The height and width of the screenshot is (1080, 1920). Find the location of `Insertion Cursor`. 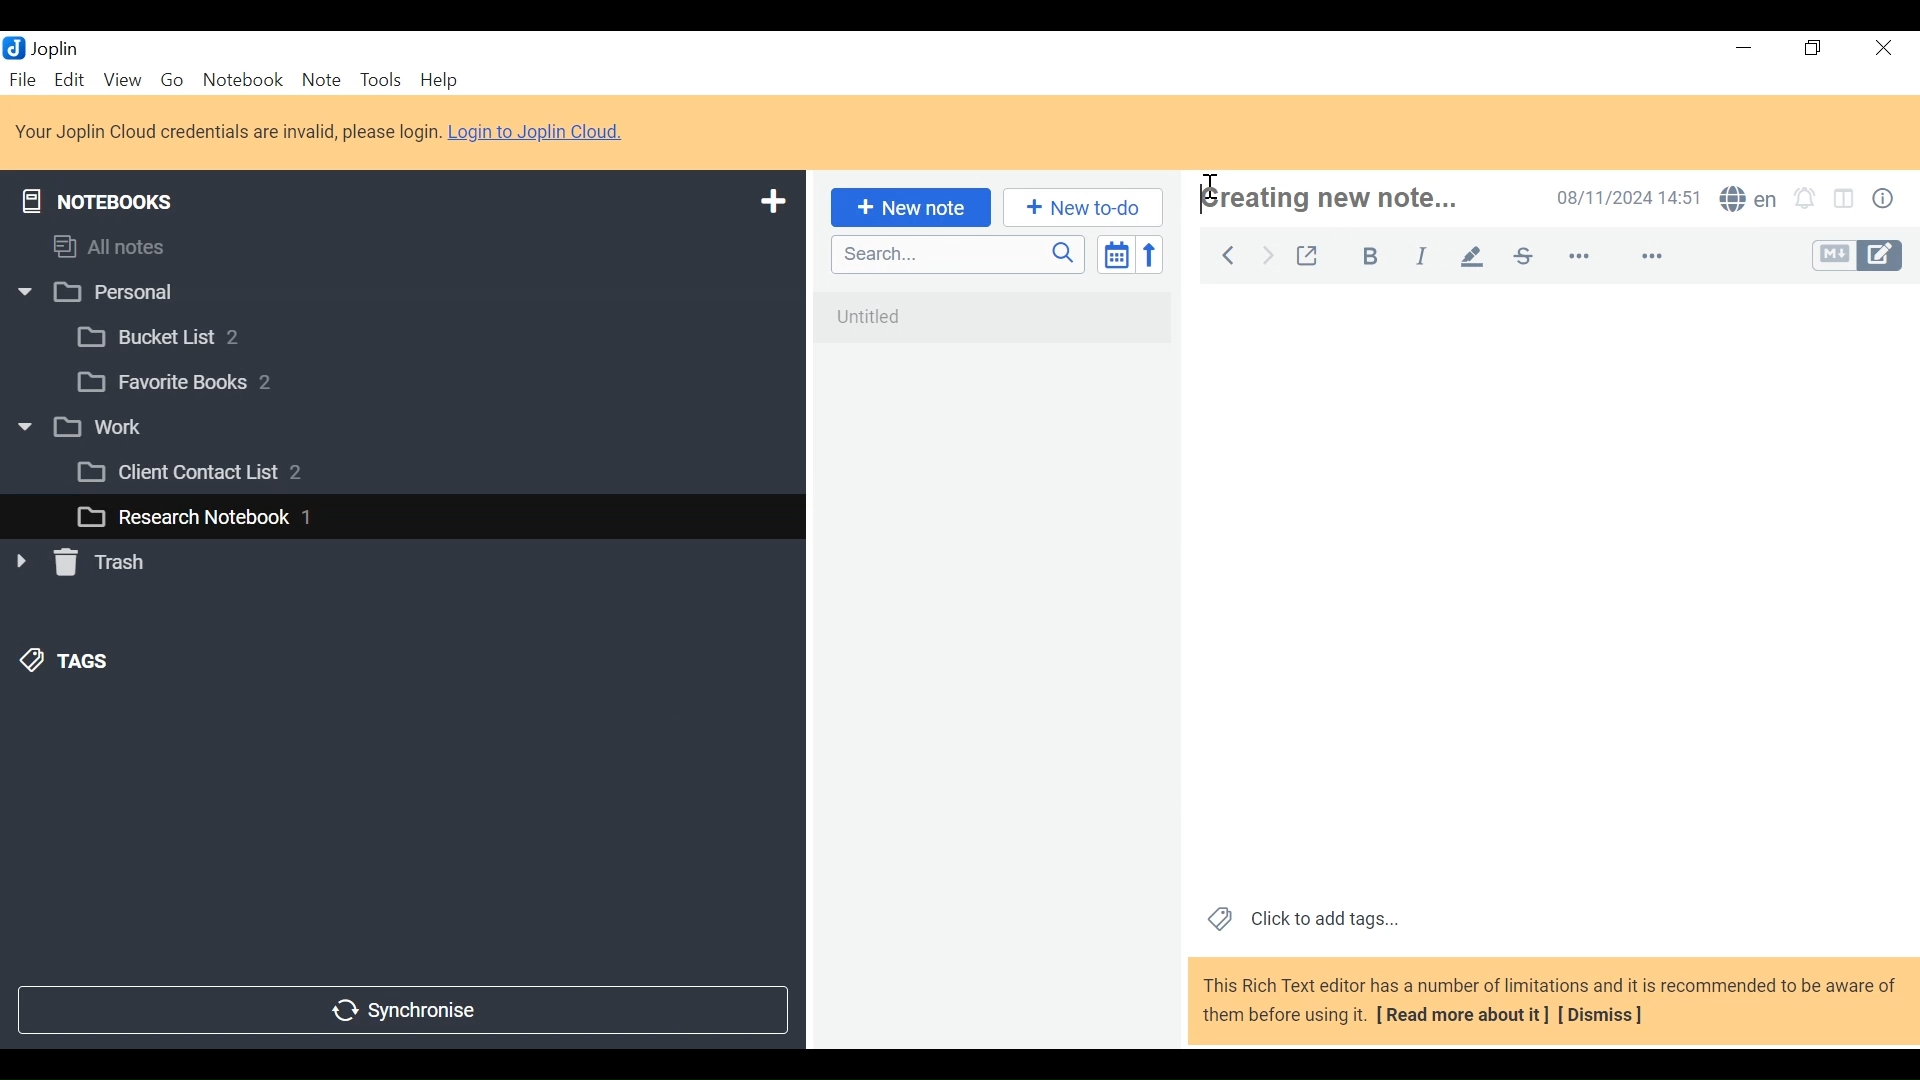

Insertion Cursor is located at coordinates (1209, 178).